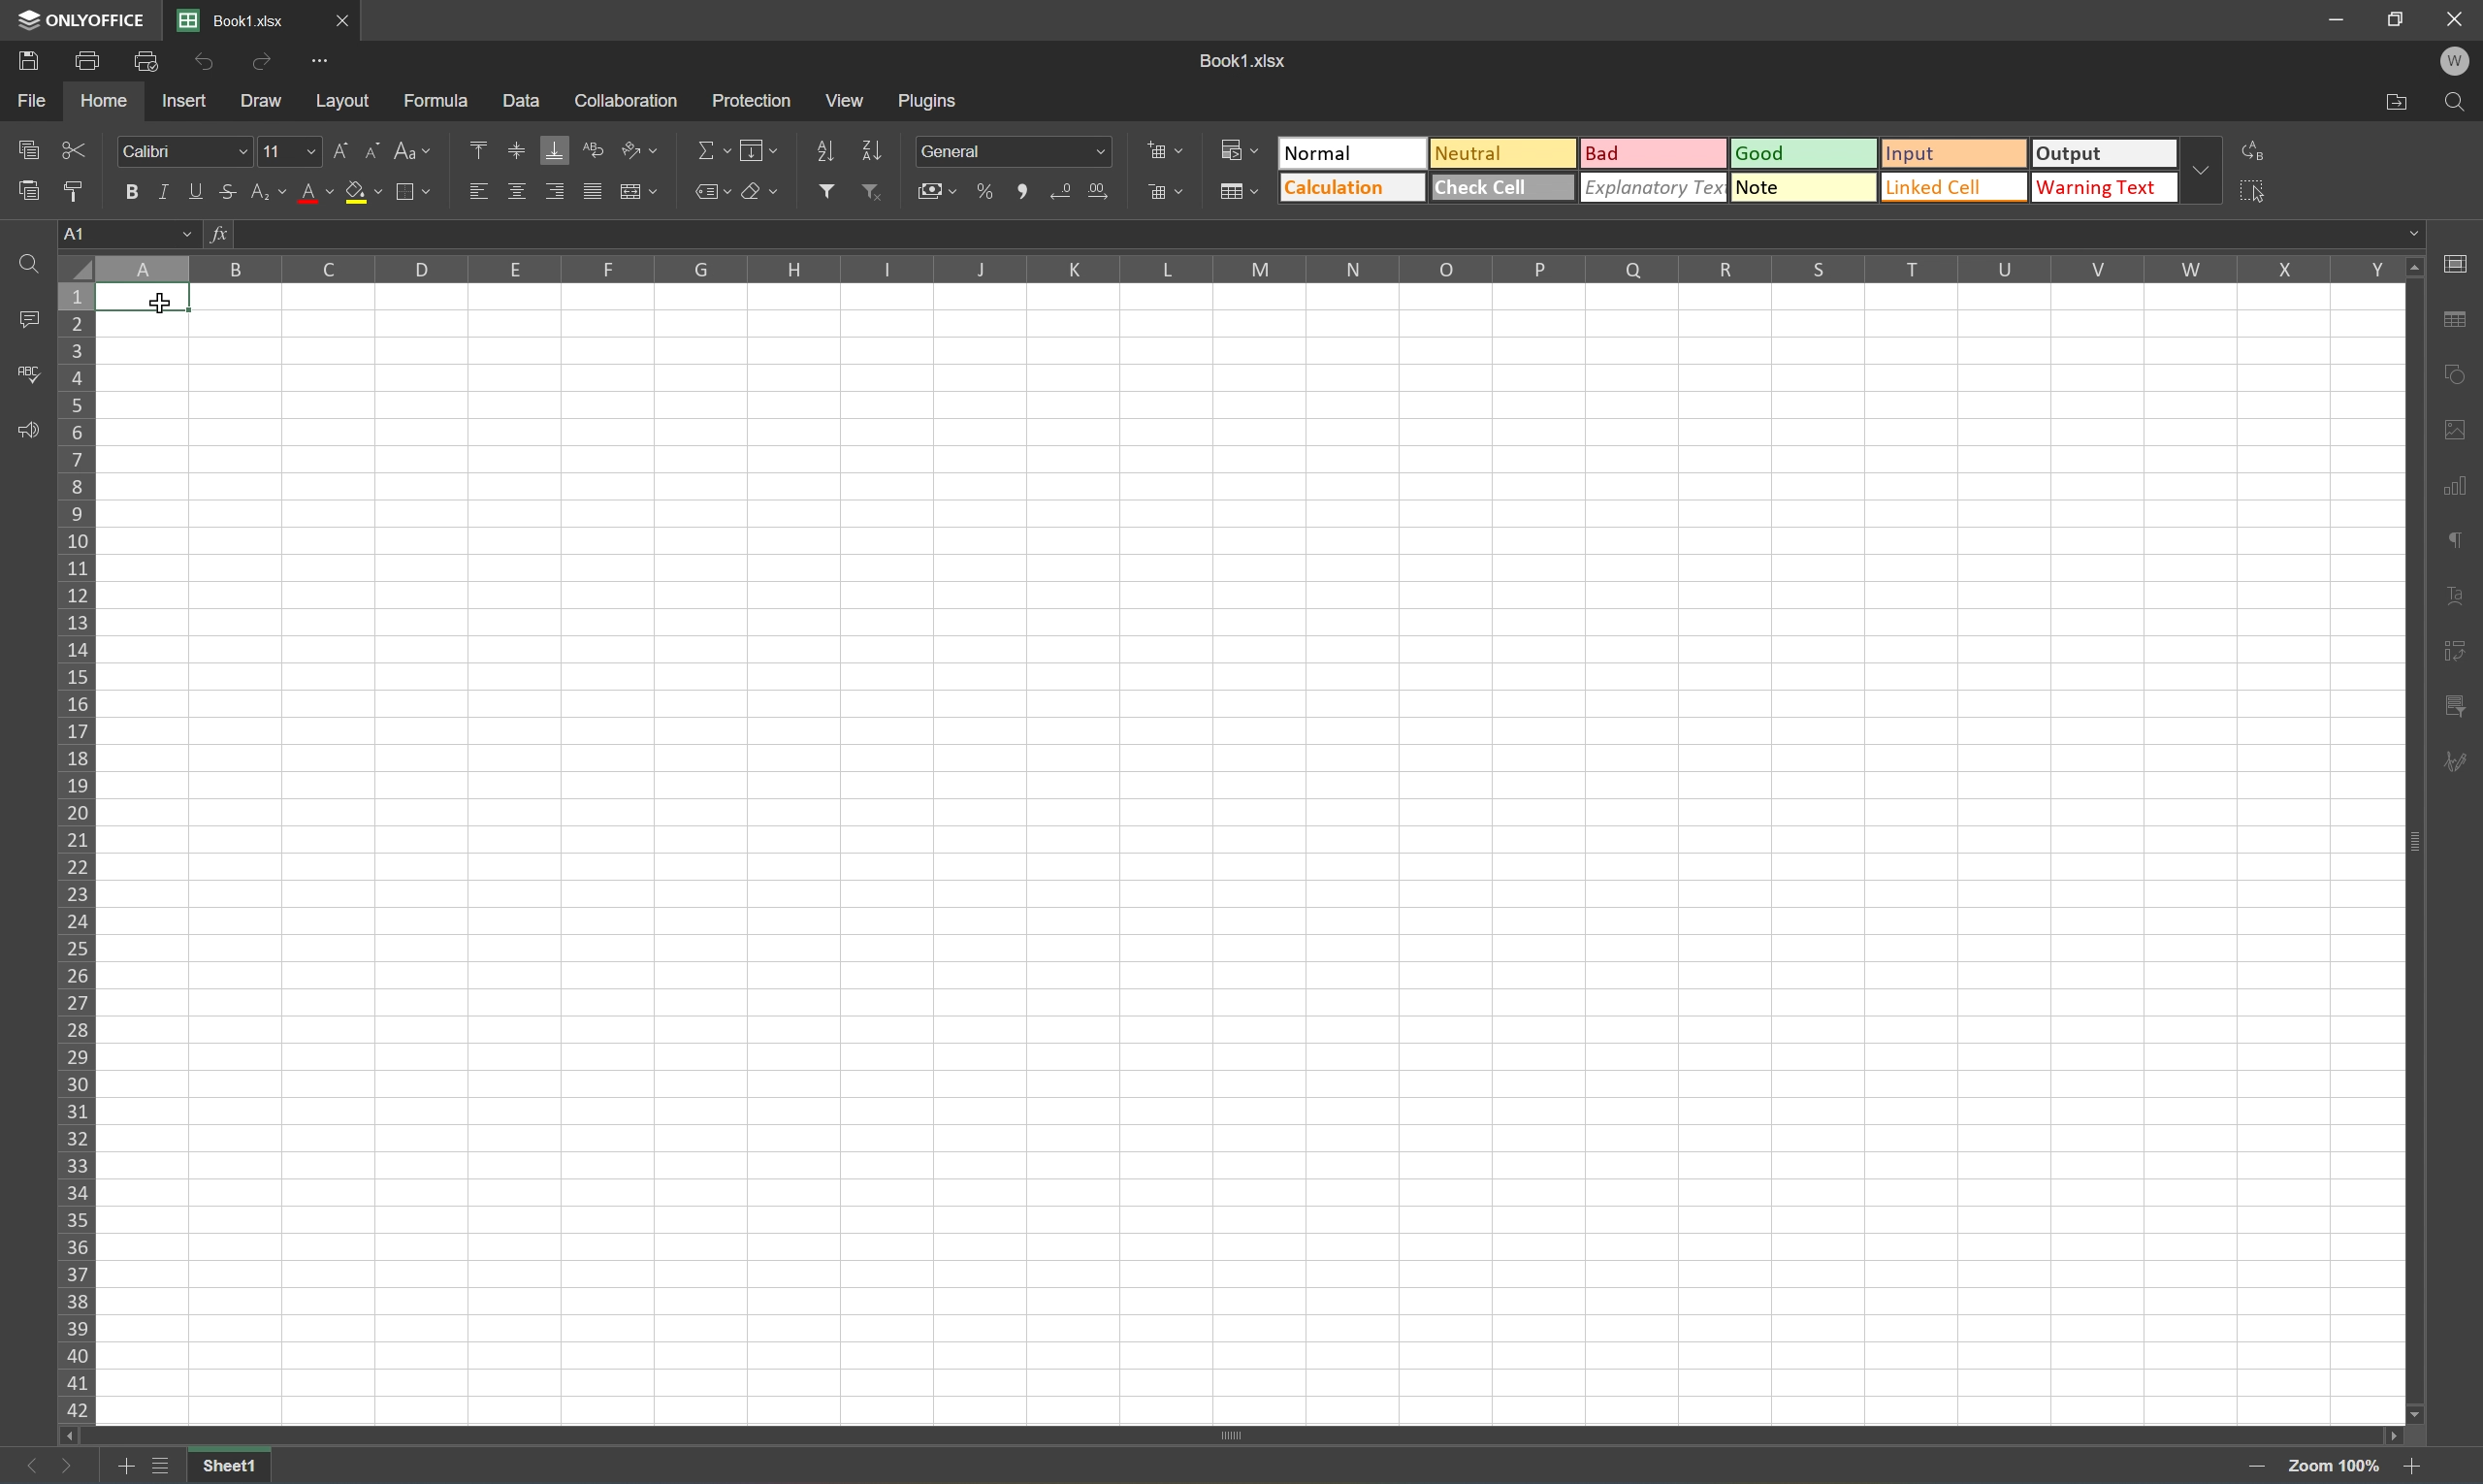 Image resolution: width=2483 pixels, height=1484 pixels. I want to click on Format as table template, so click(1236, 189).